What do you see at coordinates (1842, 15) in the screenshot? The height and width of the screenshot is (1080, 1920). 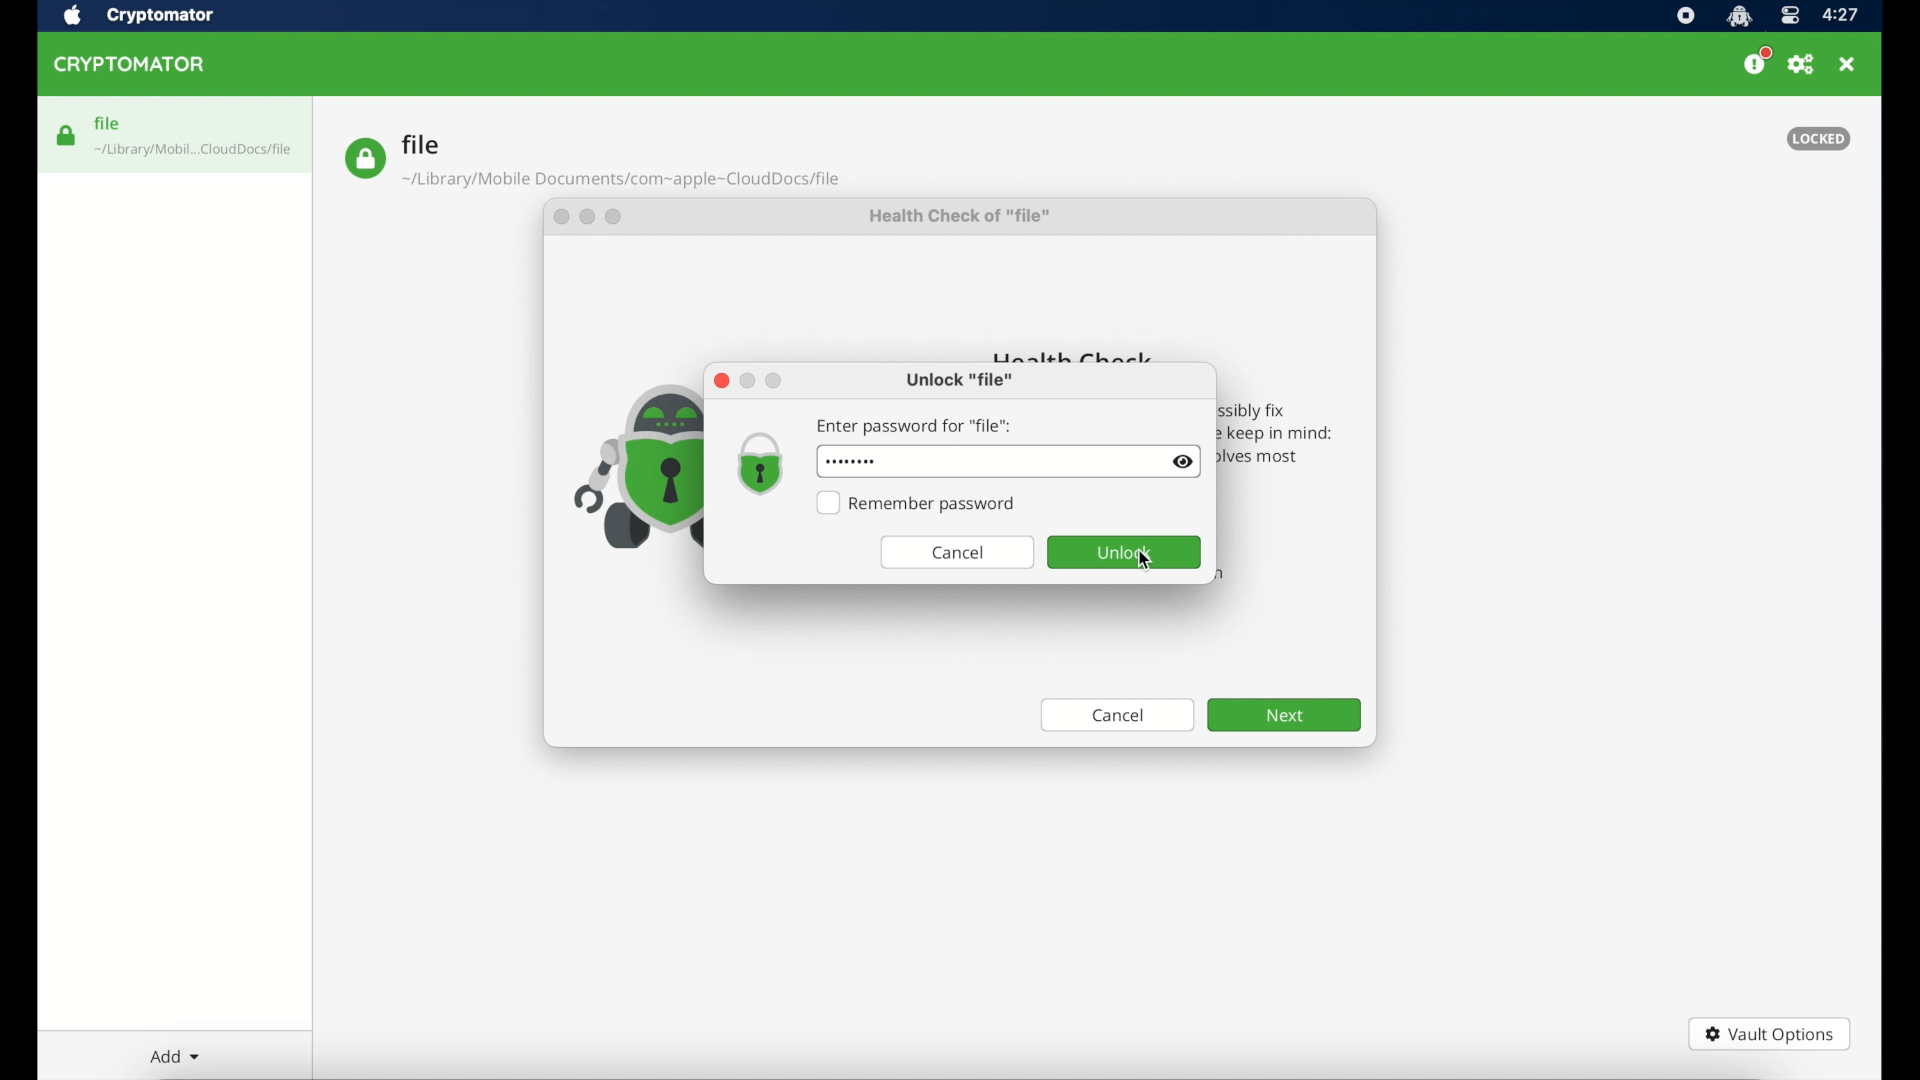 I see `time` at bounding box center [1842, 15].